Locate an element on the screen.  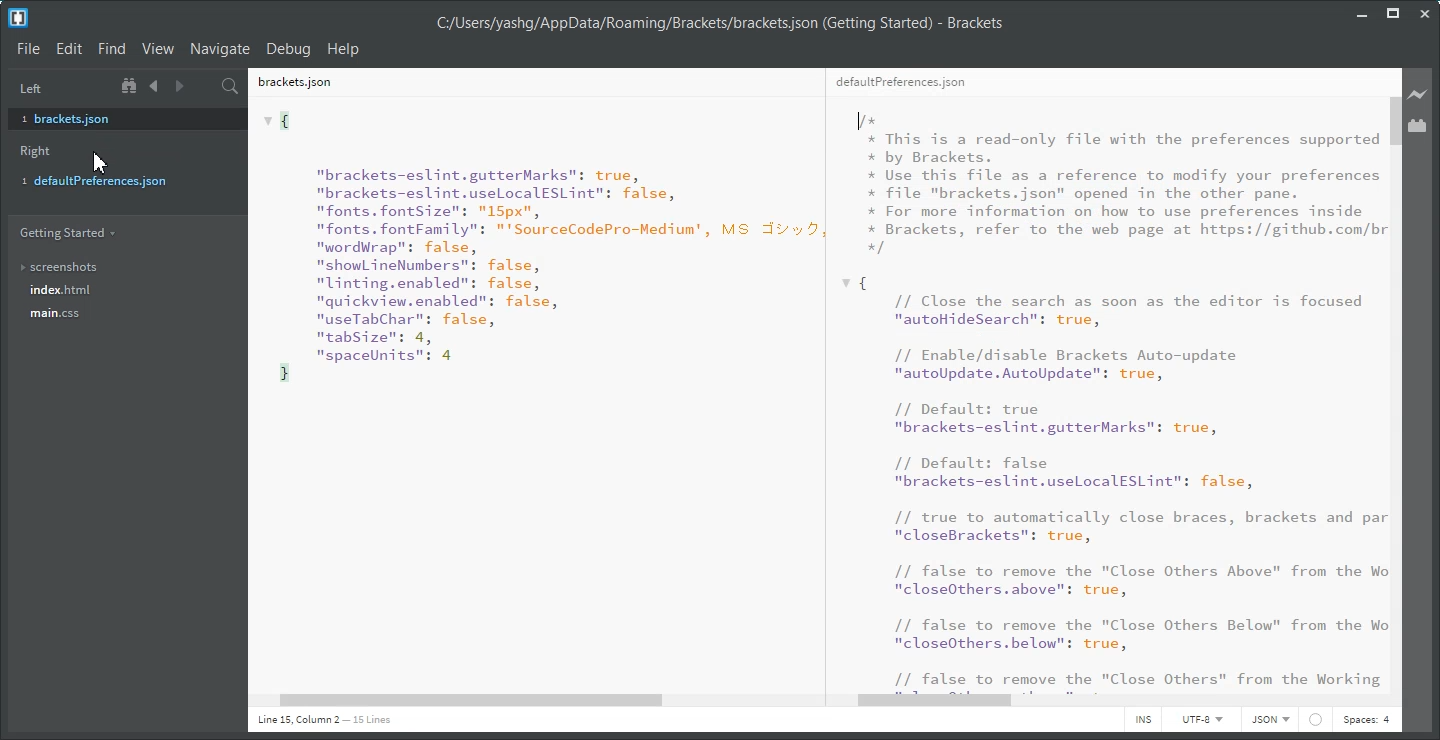
Help is located at coordinates (344, 48).